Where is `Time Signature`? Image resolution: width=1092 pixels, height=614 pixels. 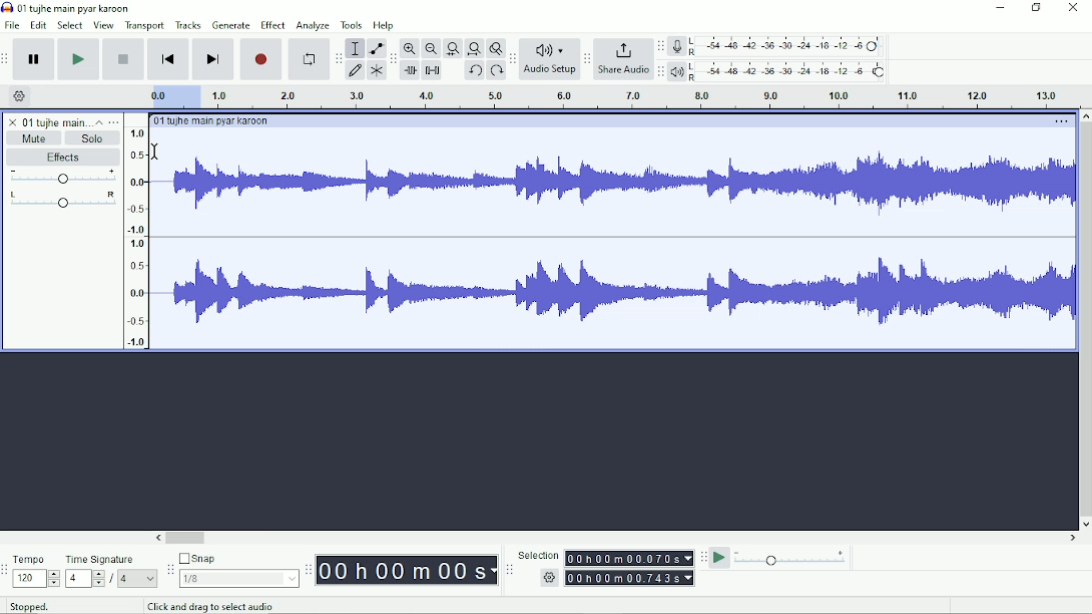
Time Signature is located at coordinates (110, 559).